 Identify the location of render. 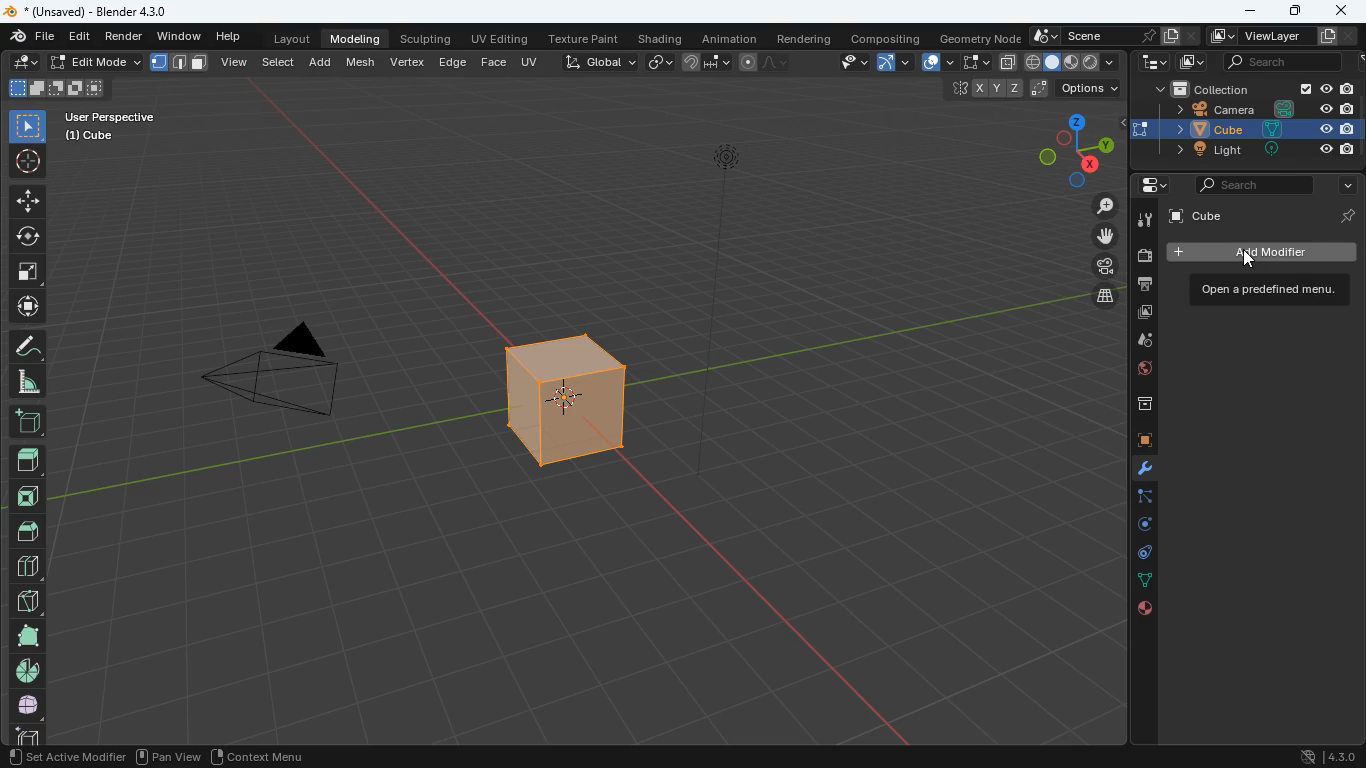
(124, 37).